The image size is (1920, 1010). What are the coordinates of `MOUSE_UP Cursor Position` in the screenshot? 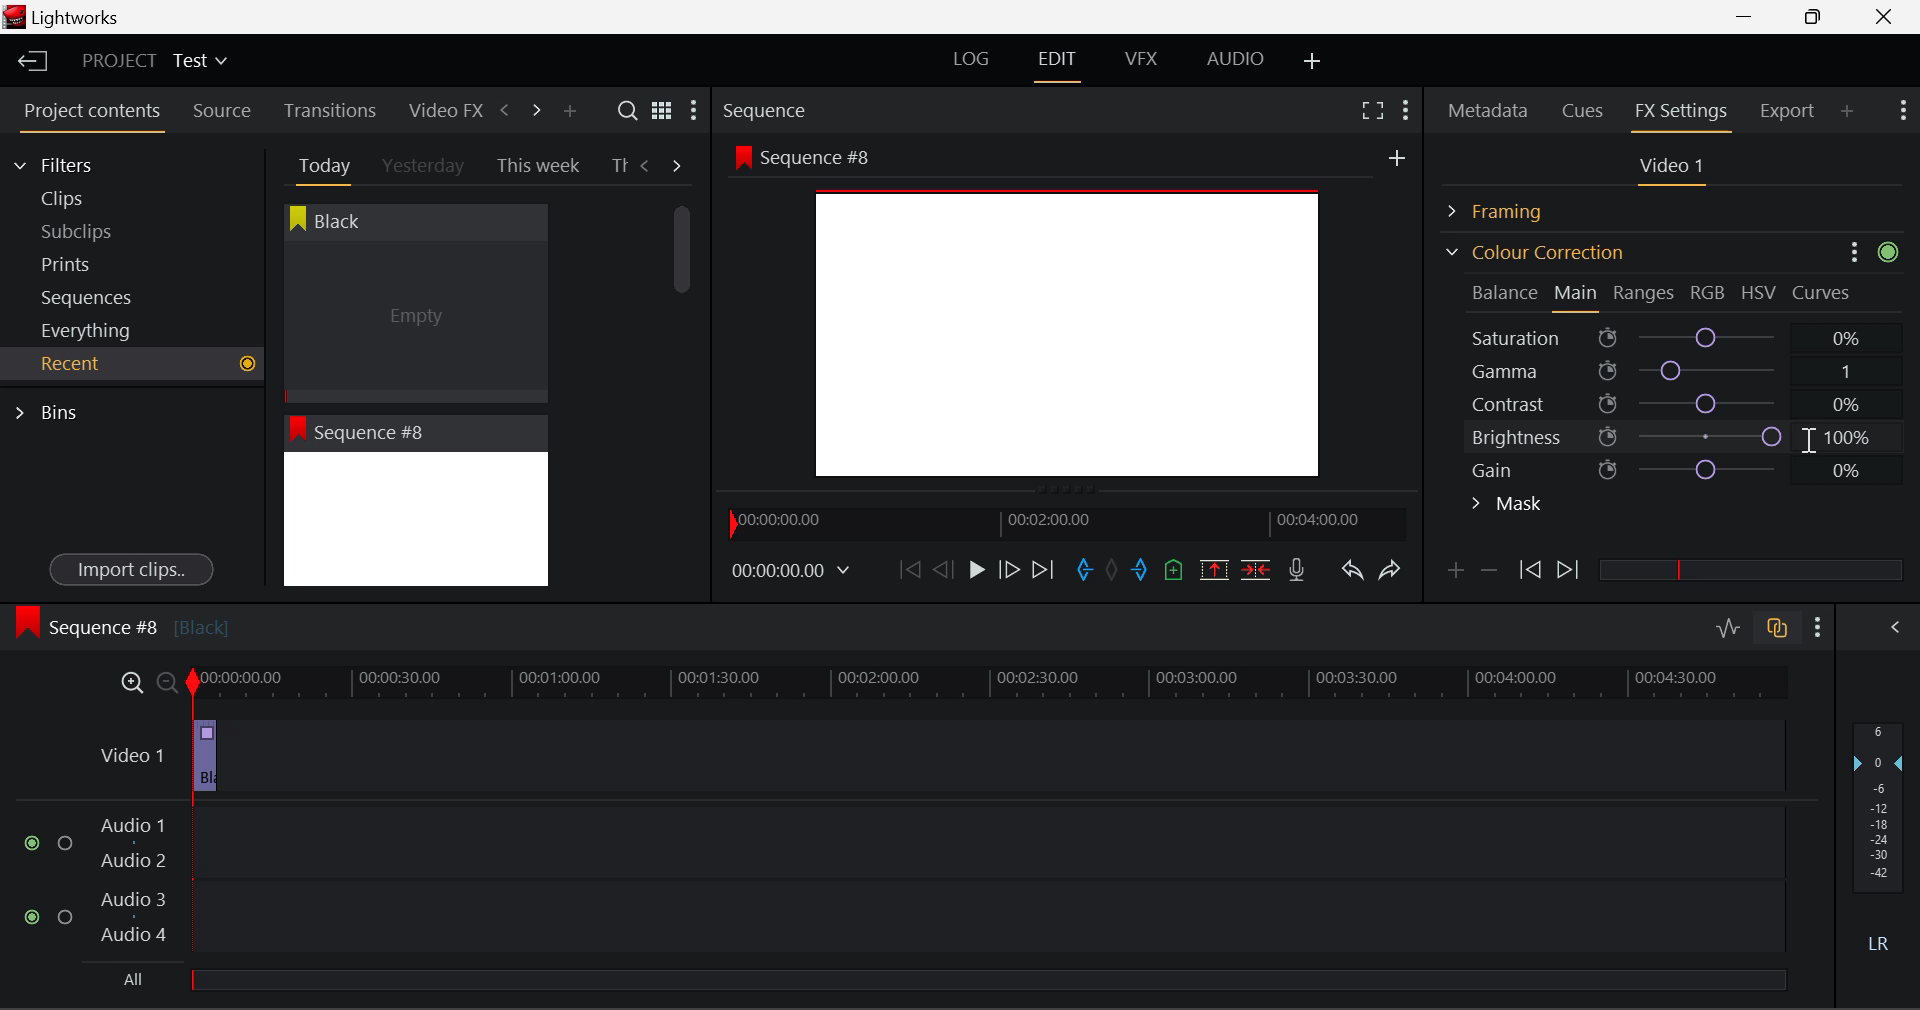 It's located at (1813, 442).